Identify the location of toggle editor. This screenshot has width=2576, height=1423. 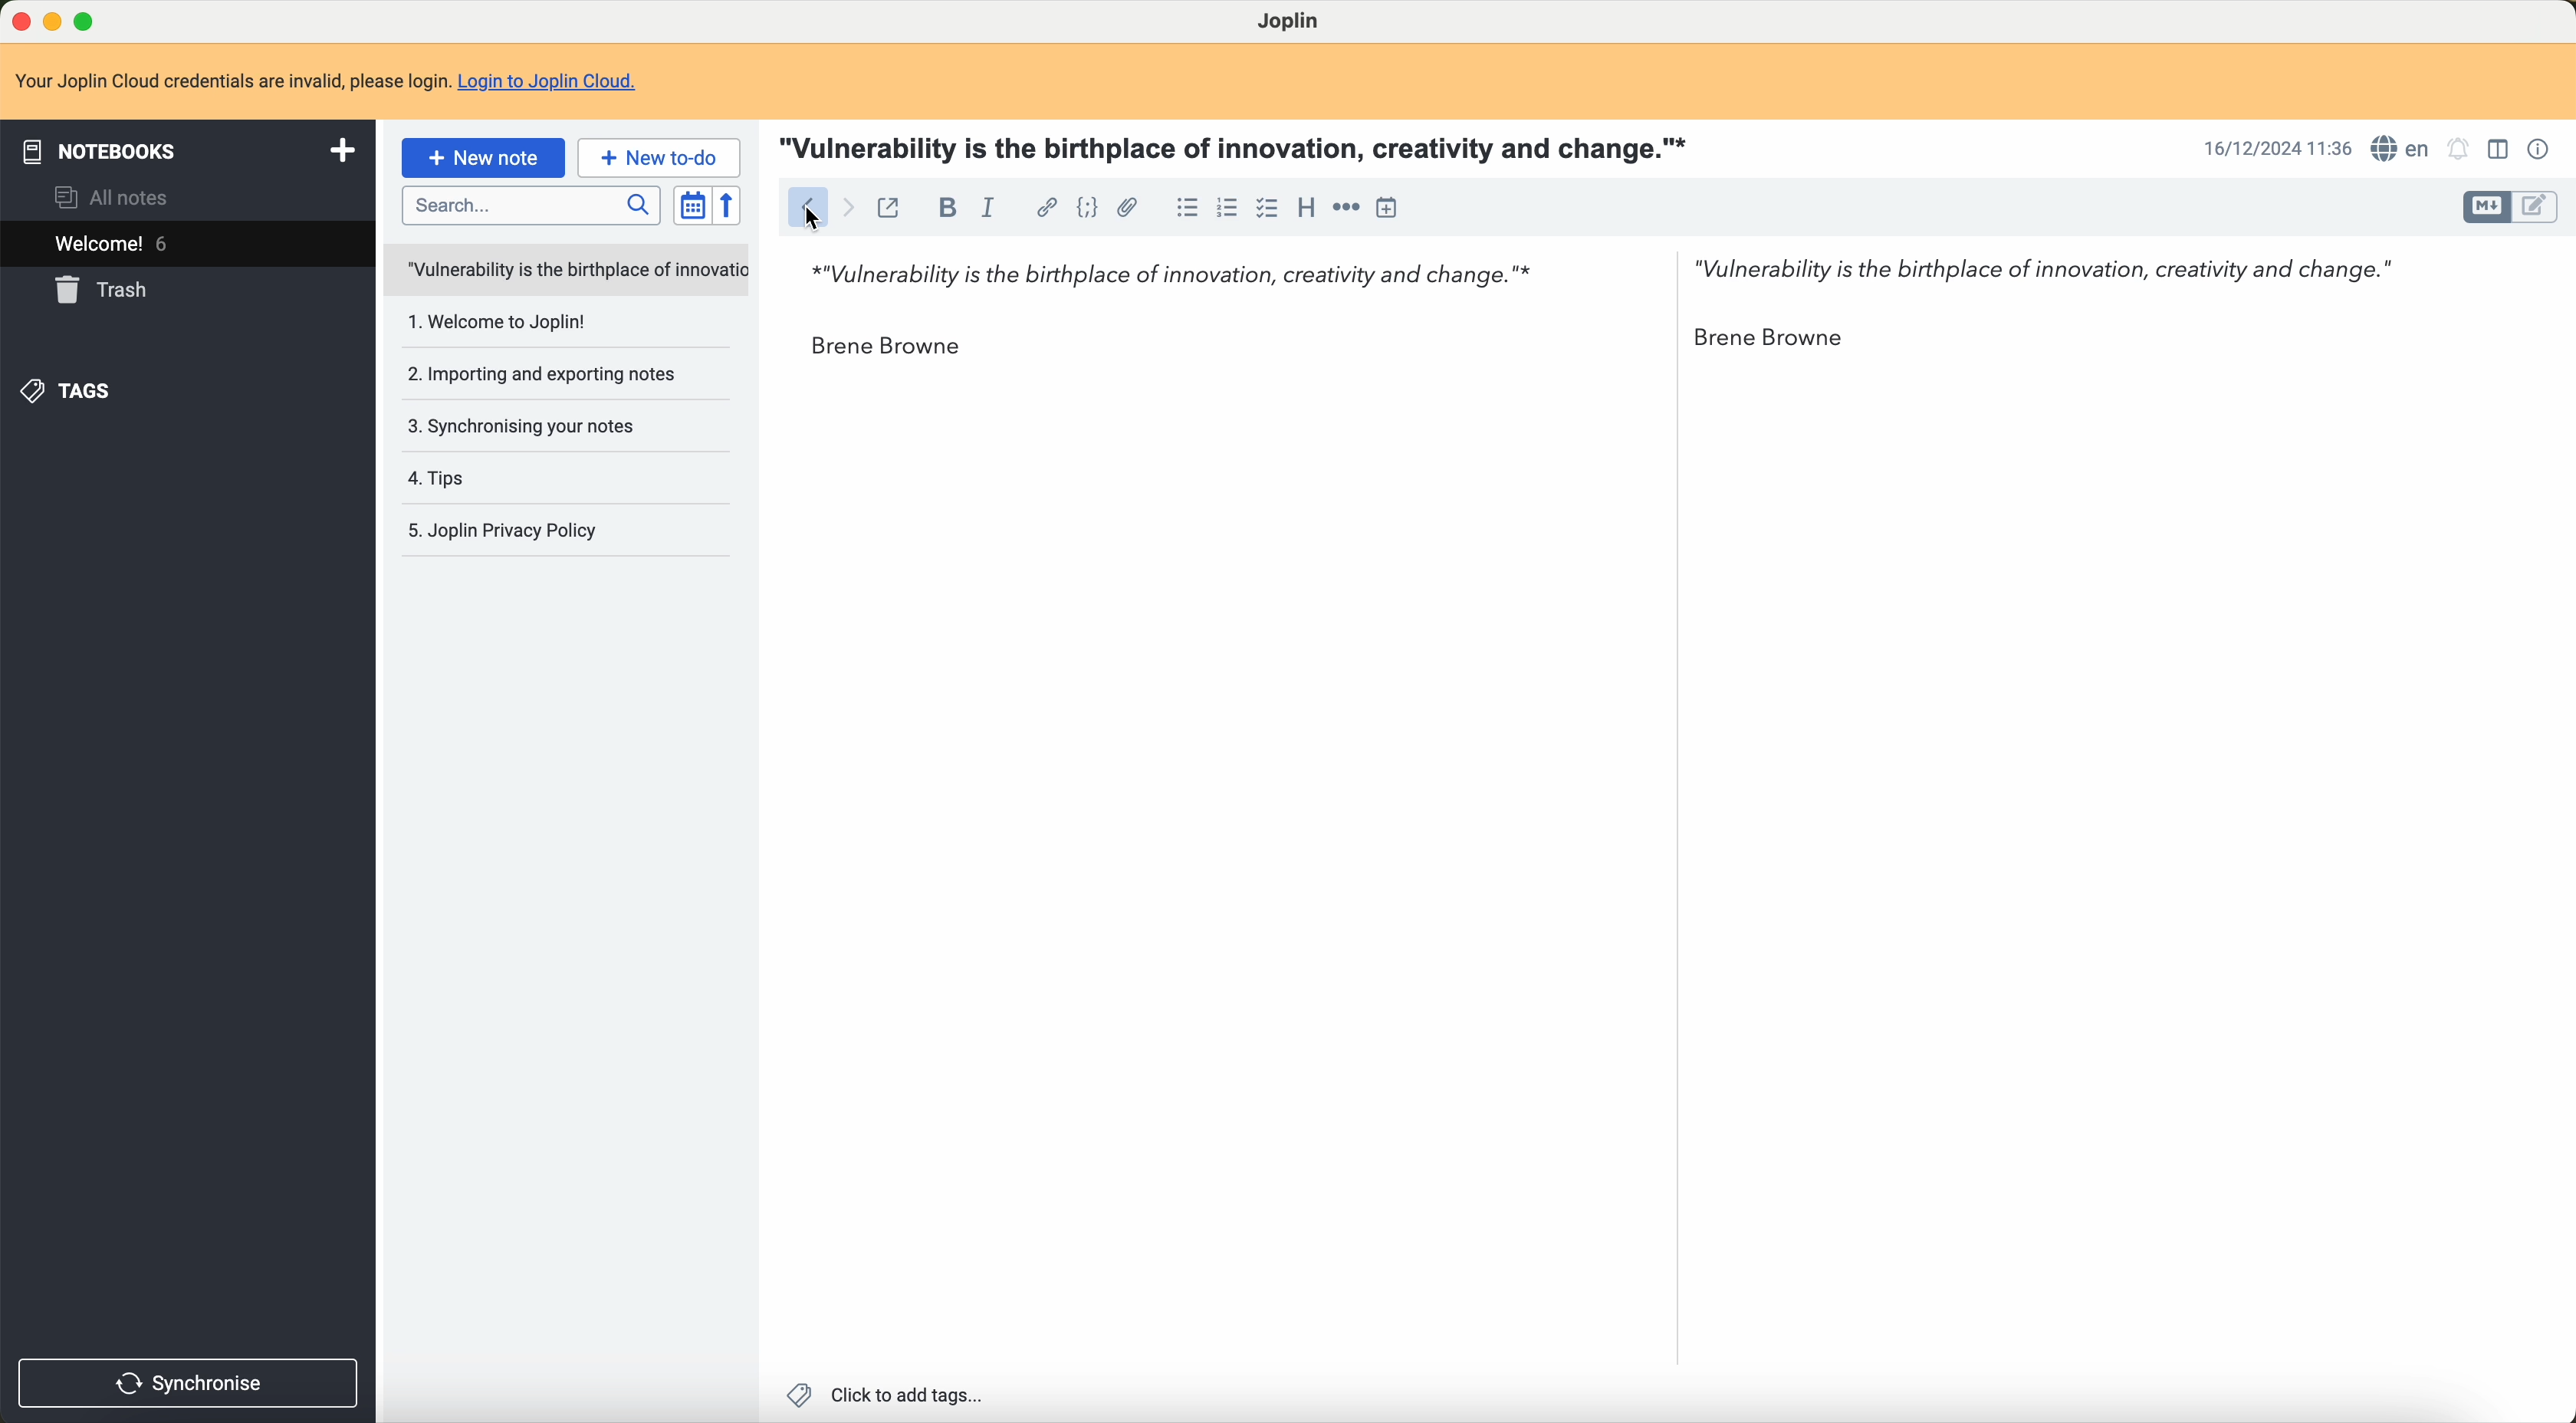
(2542, 207).